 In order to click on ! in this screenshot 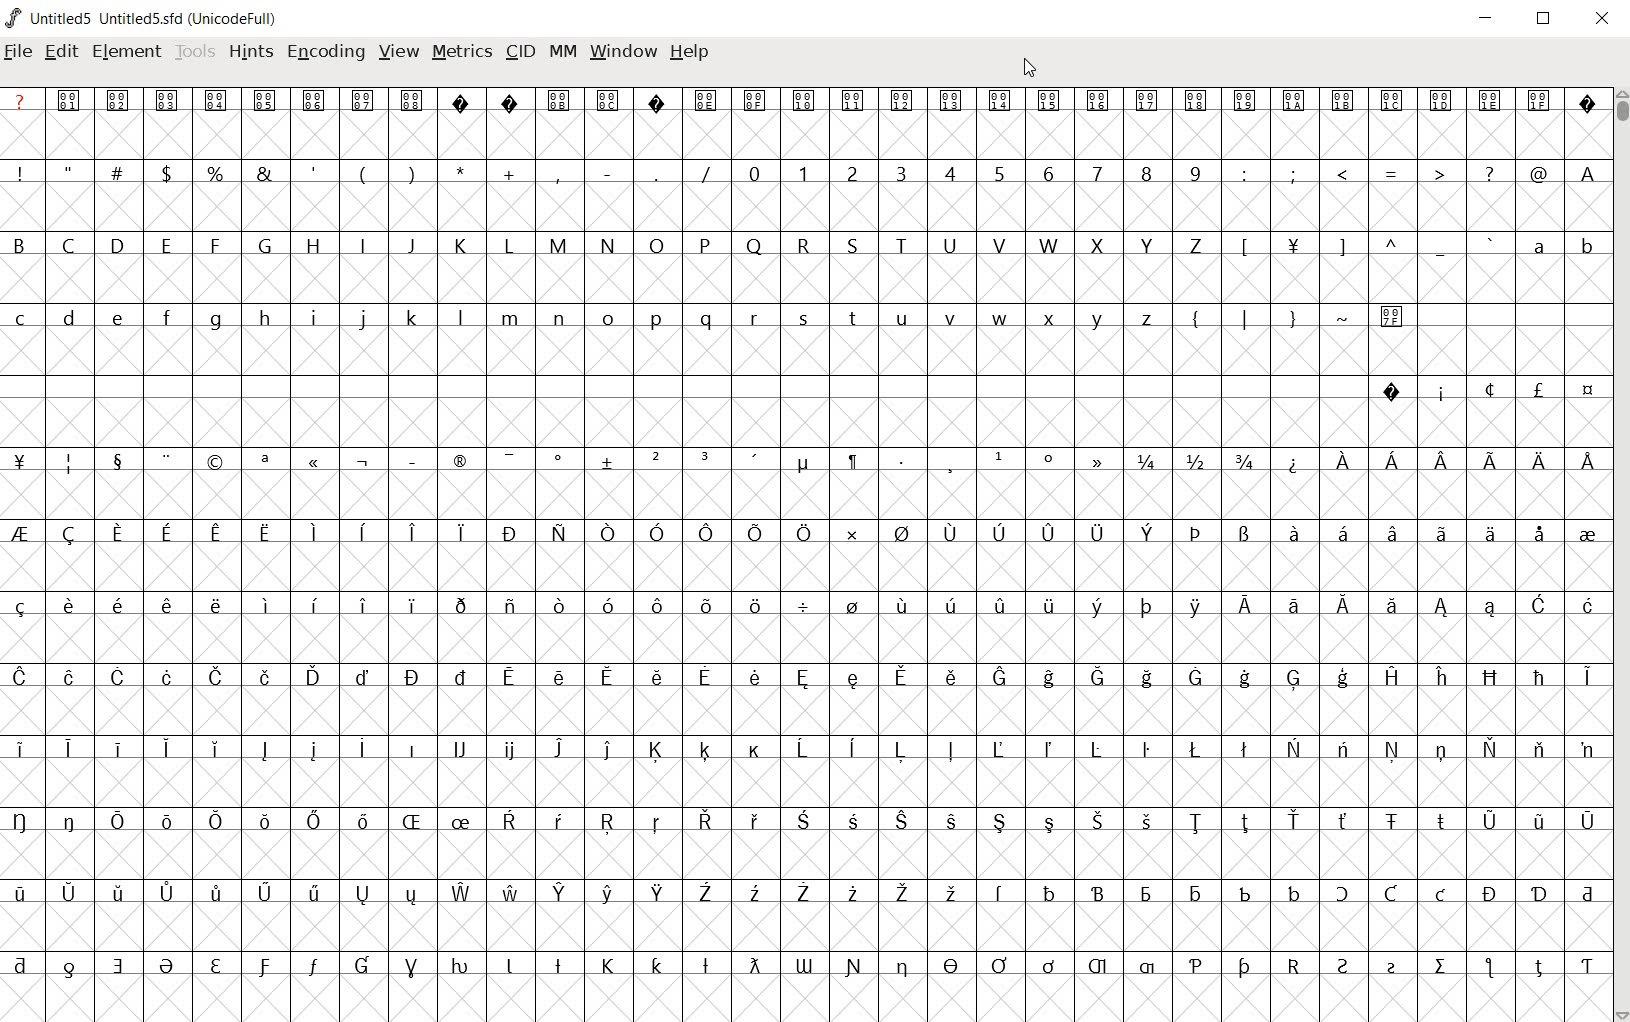, I will do `click(25, 172)`.